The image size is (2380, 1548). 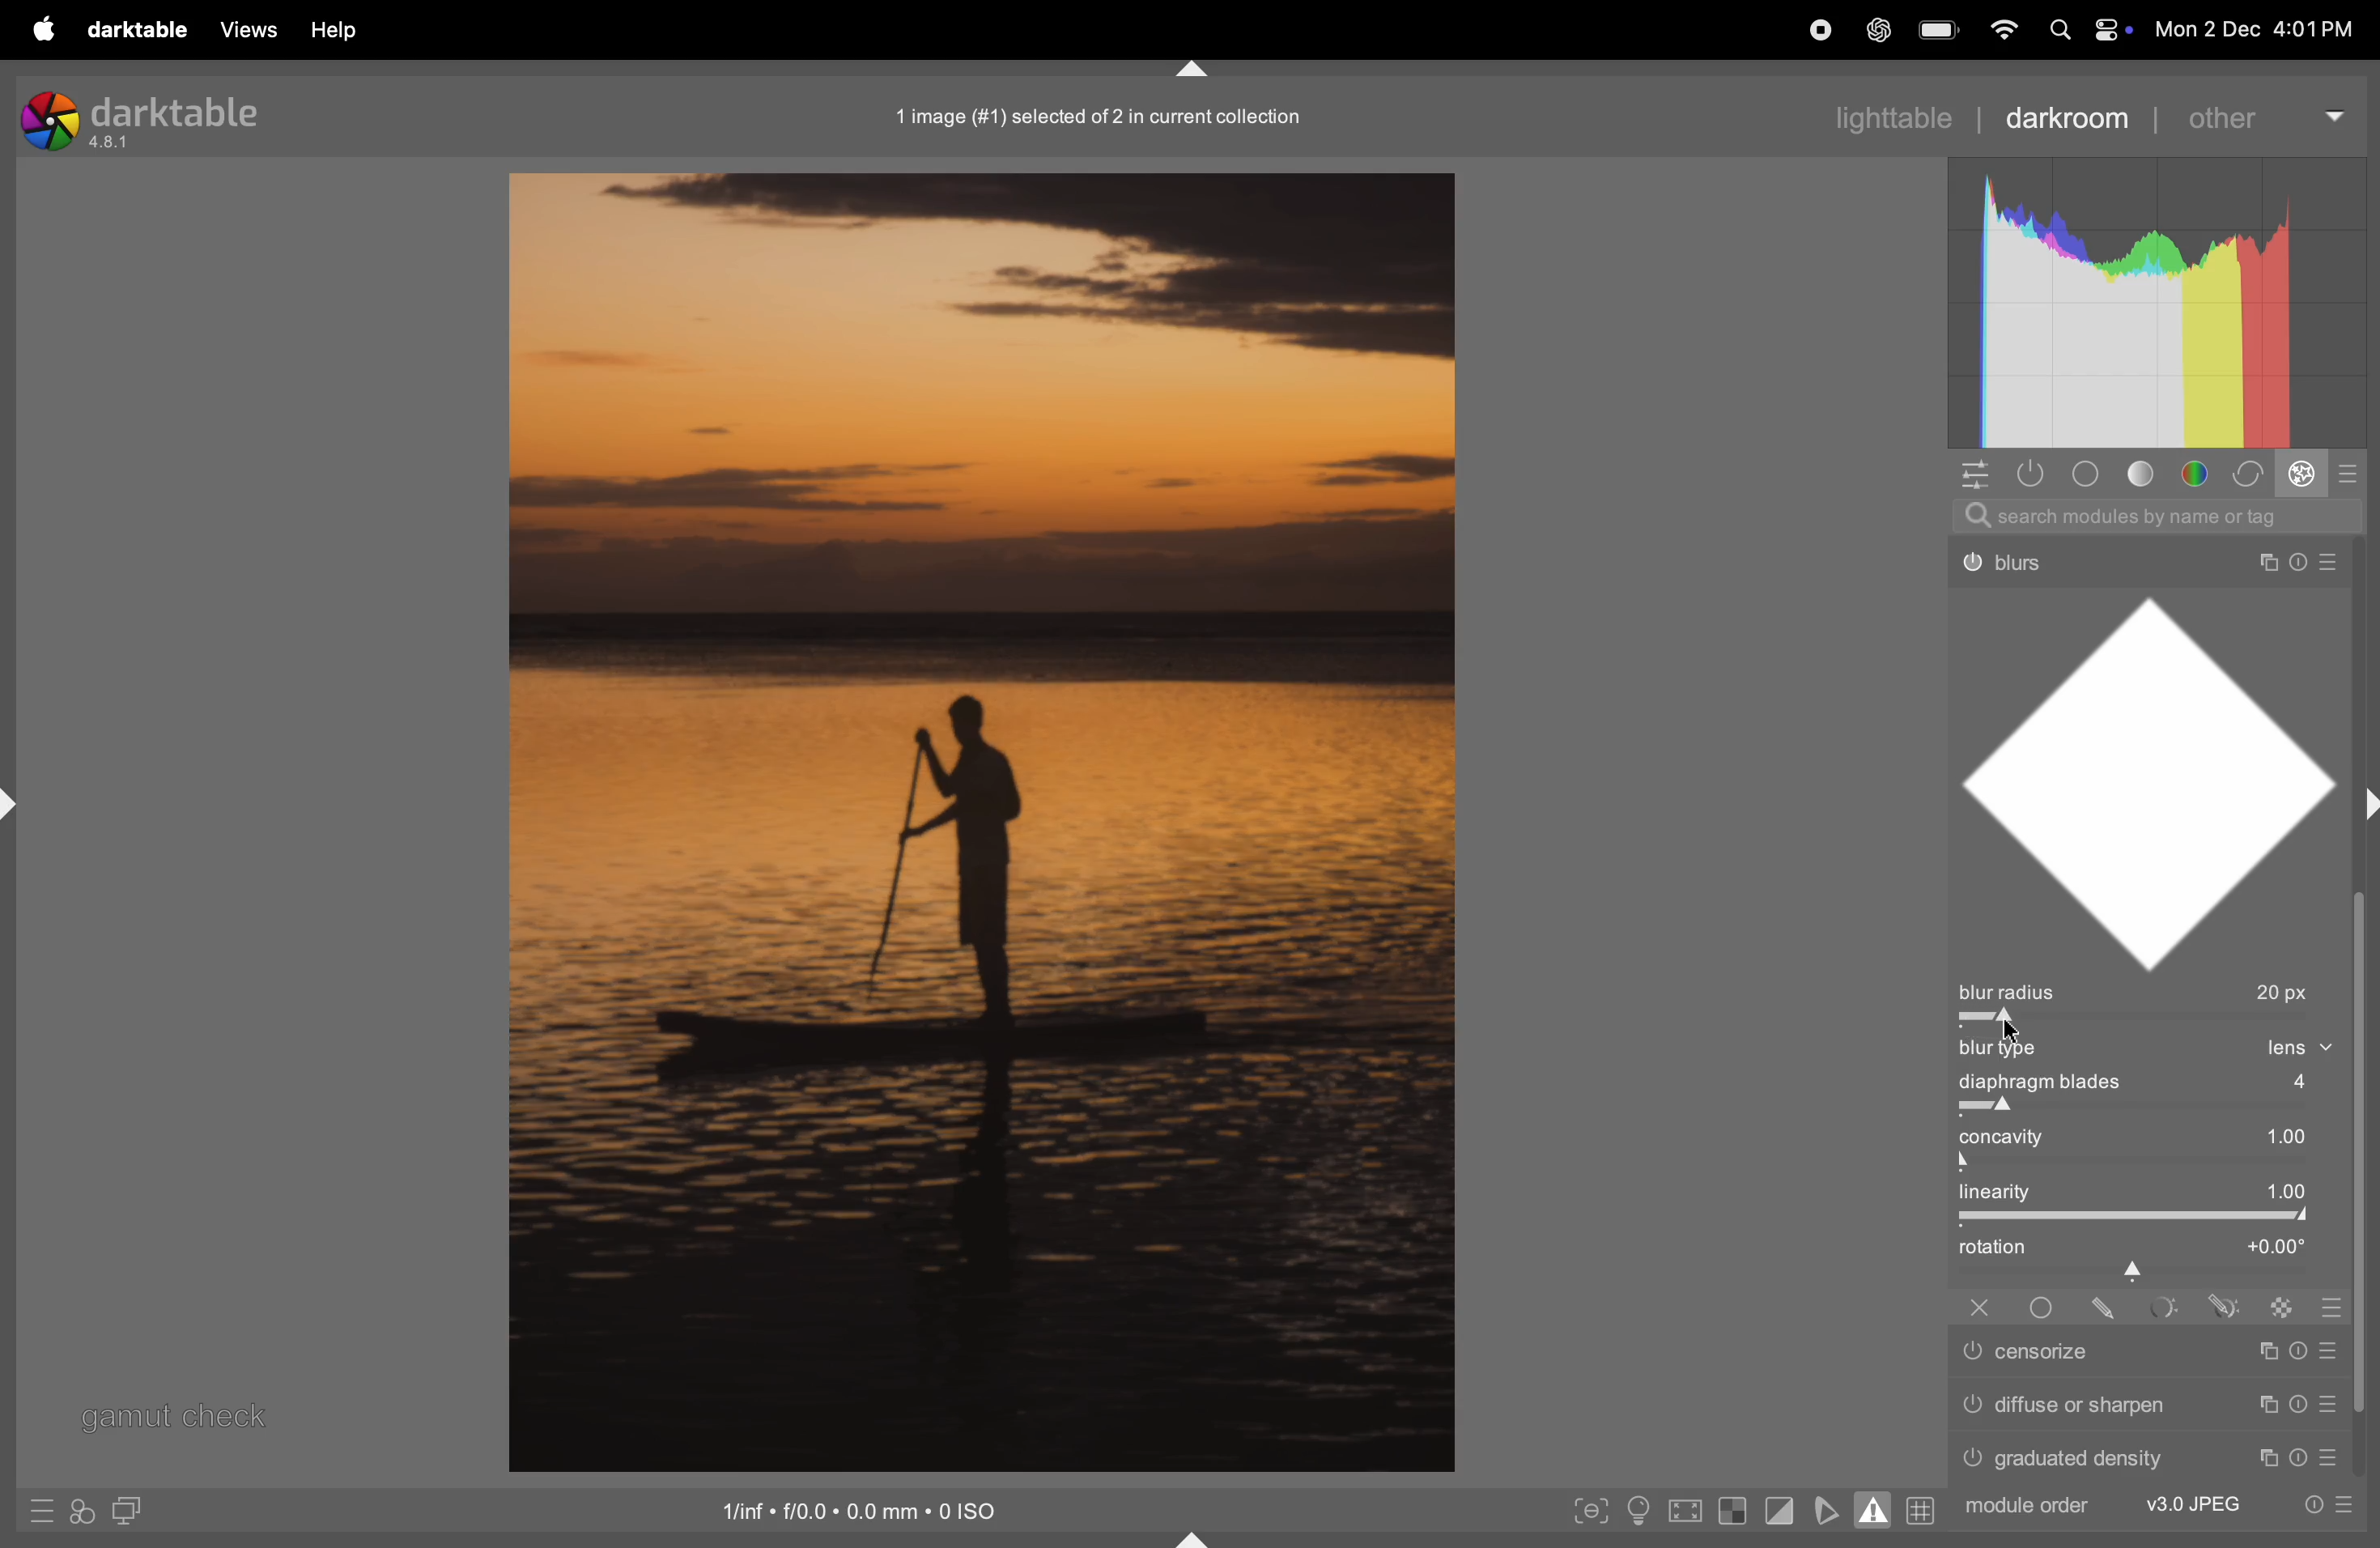 I want to click on , so click(x=2142, y=553).